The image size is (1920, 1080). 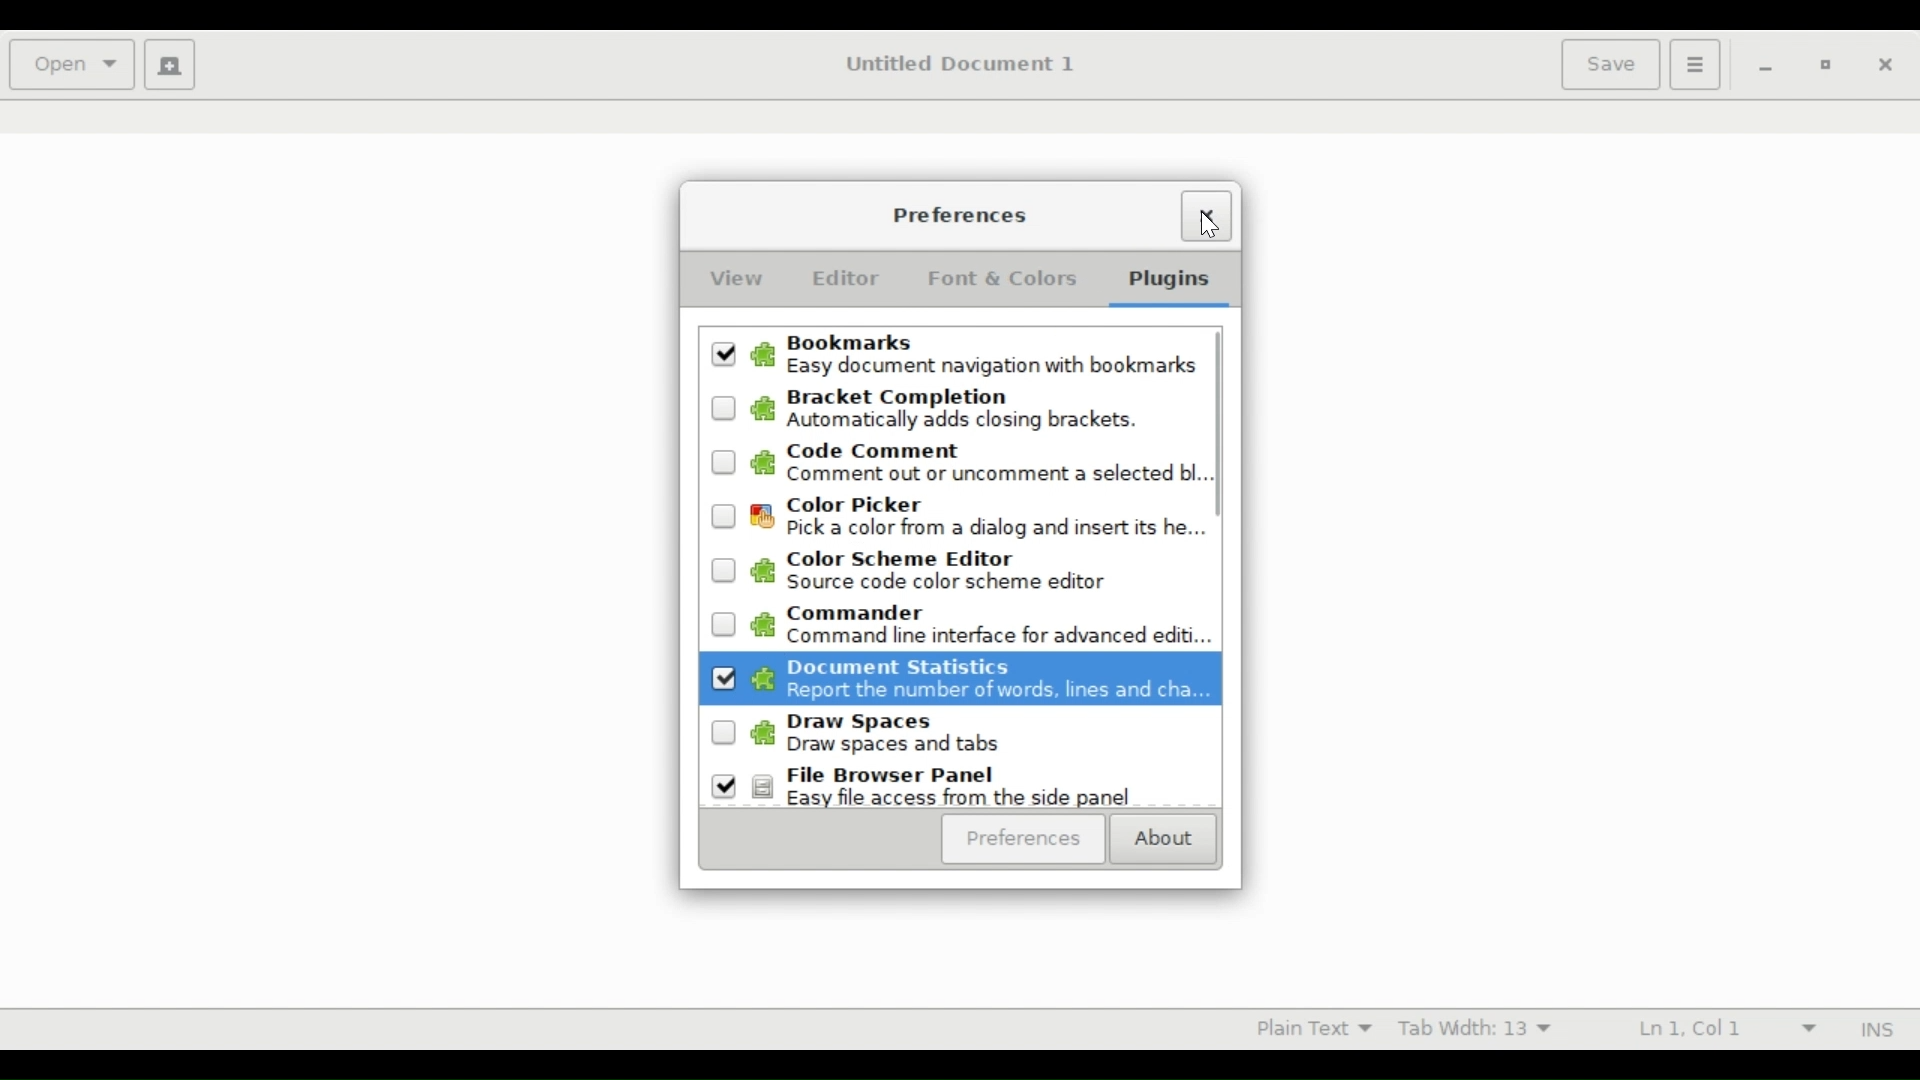 What do you see at coordinates (731, 280) in the screenshot?
I see `View` at bounding box center [731, 280].